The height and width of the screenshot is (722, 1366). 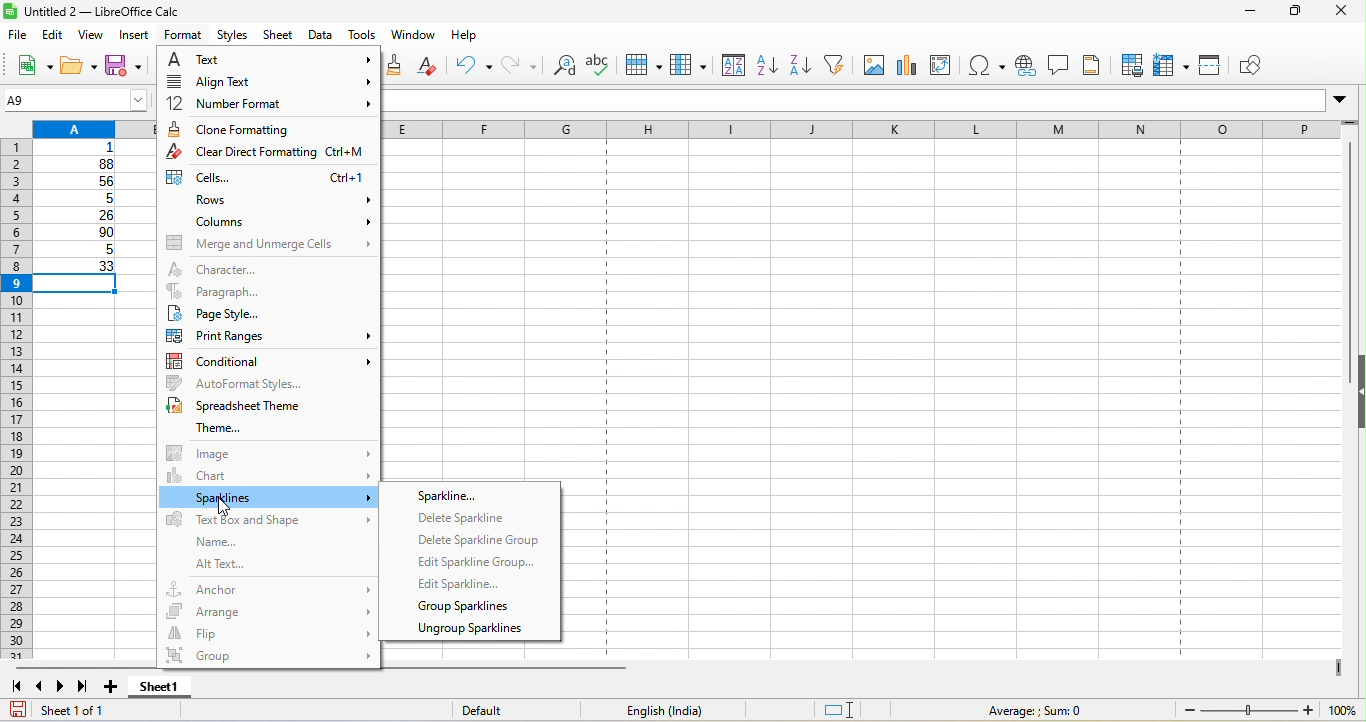 I want to click on 90, so click(x=78, y=234).